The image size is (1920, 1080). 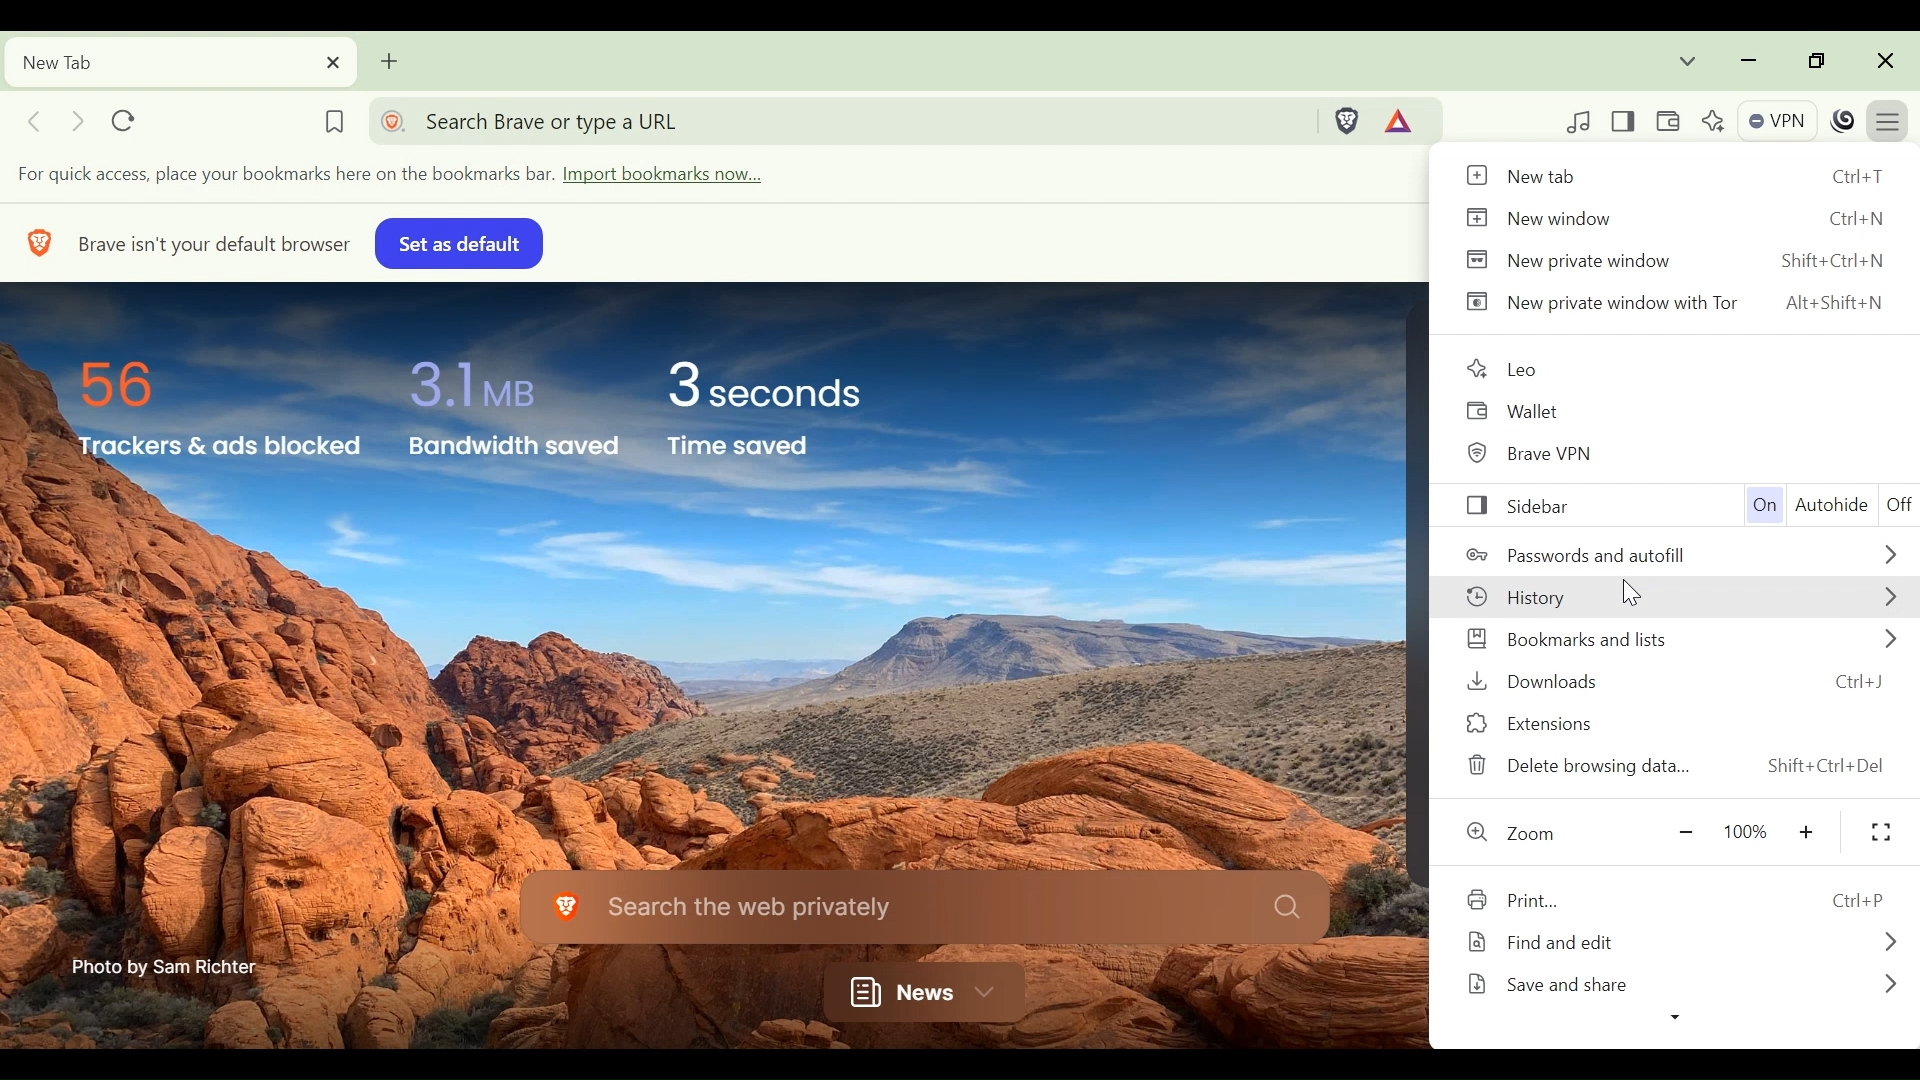 I want to click on Fit to screen, so click(x=1881, y=833).